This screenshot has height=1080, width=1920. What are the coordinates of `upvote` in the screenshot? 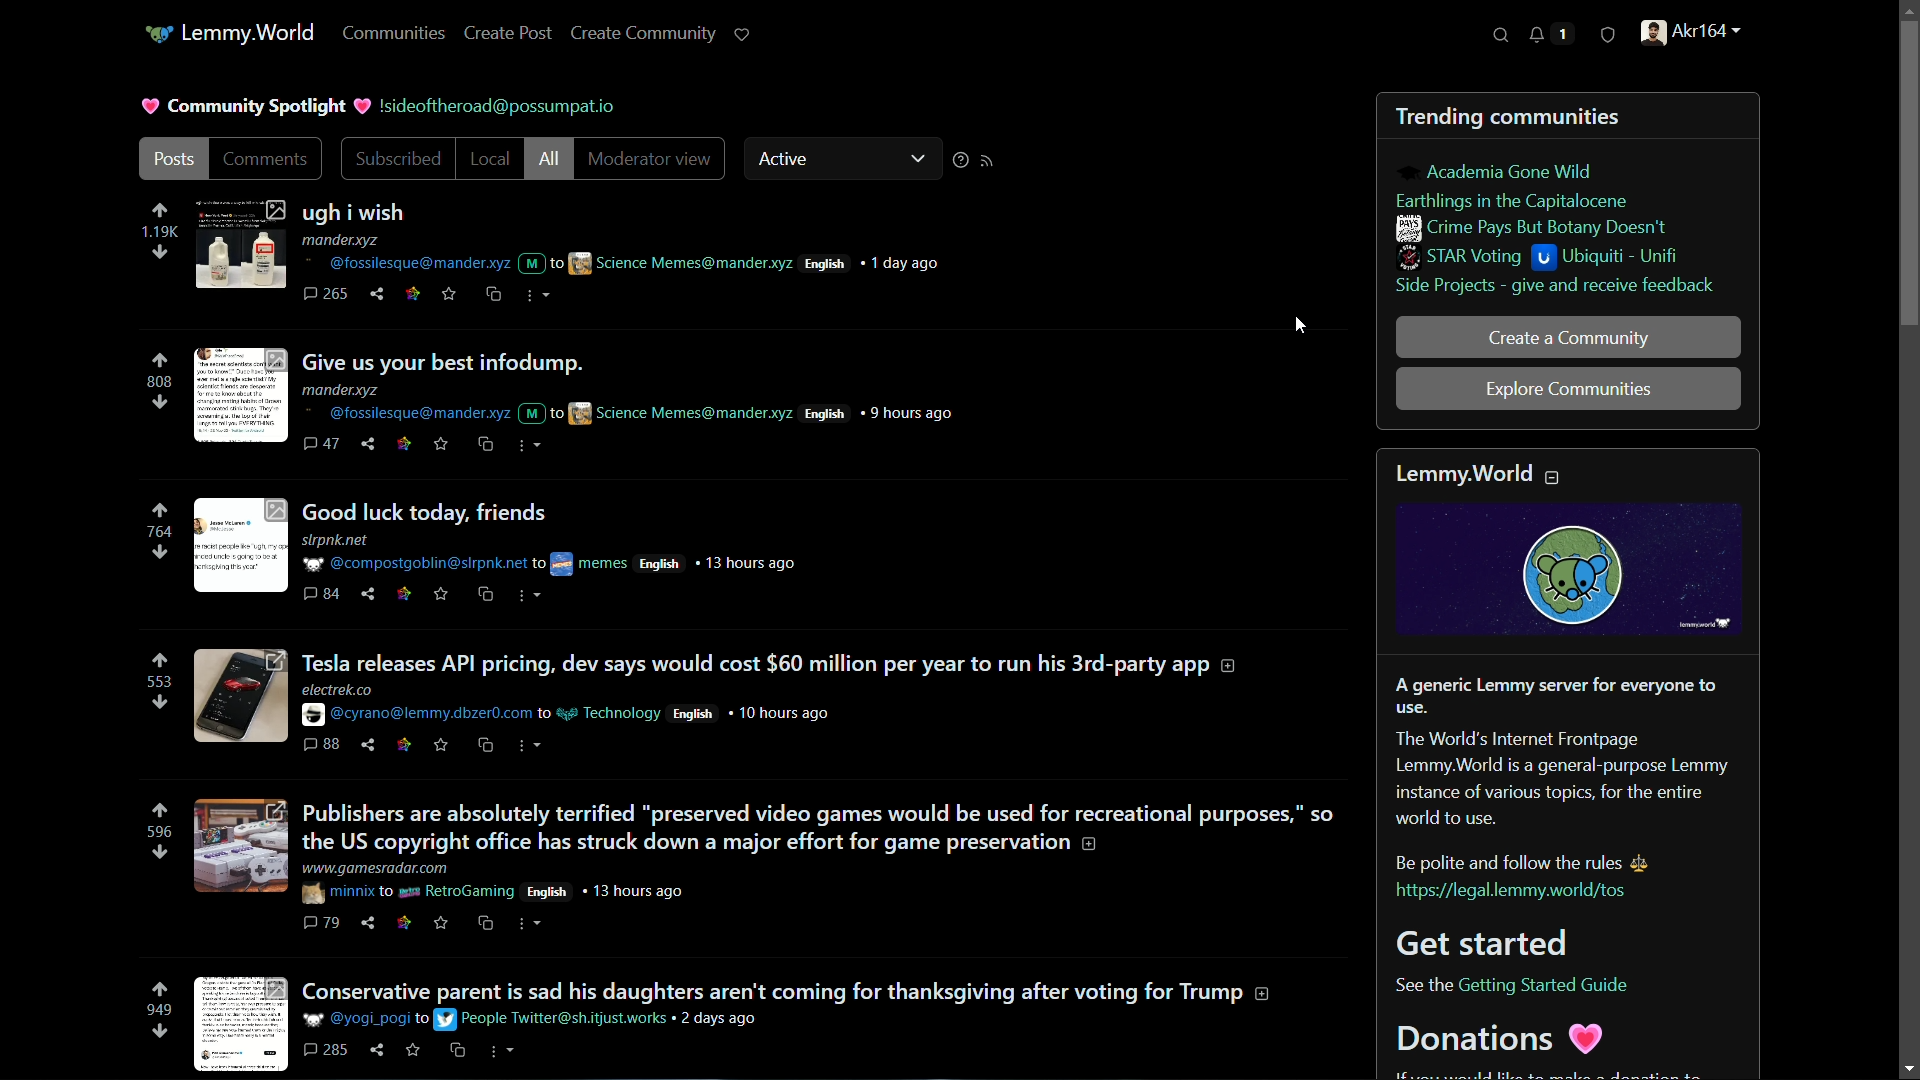 It's located at (160, 661).